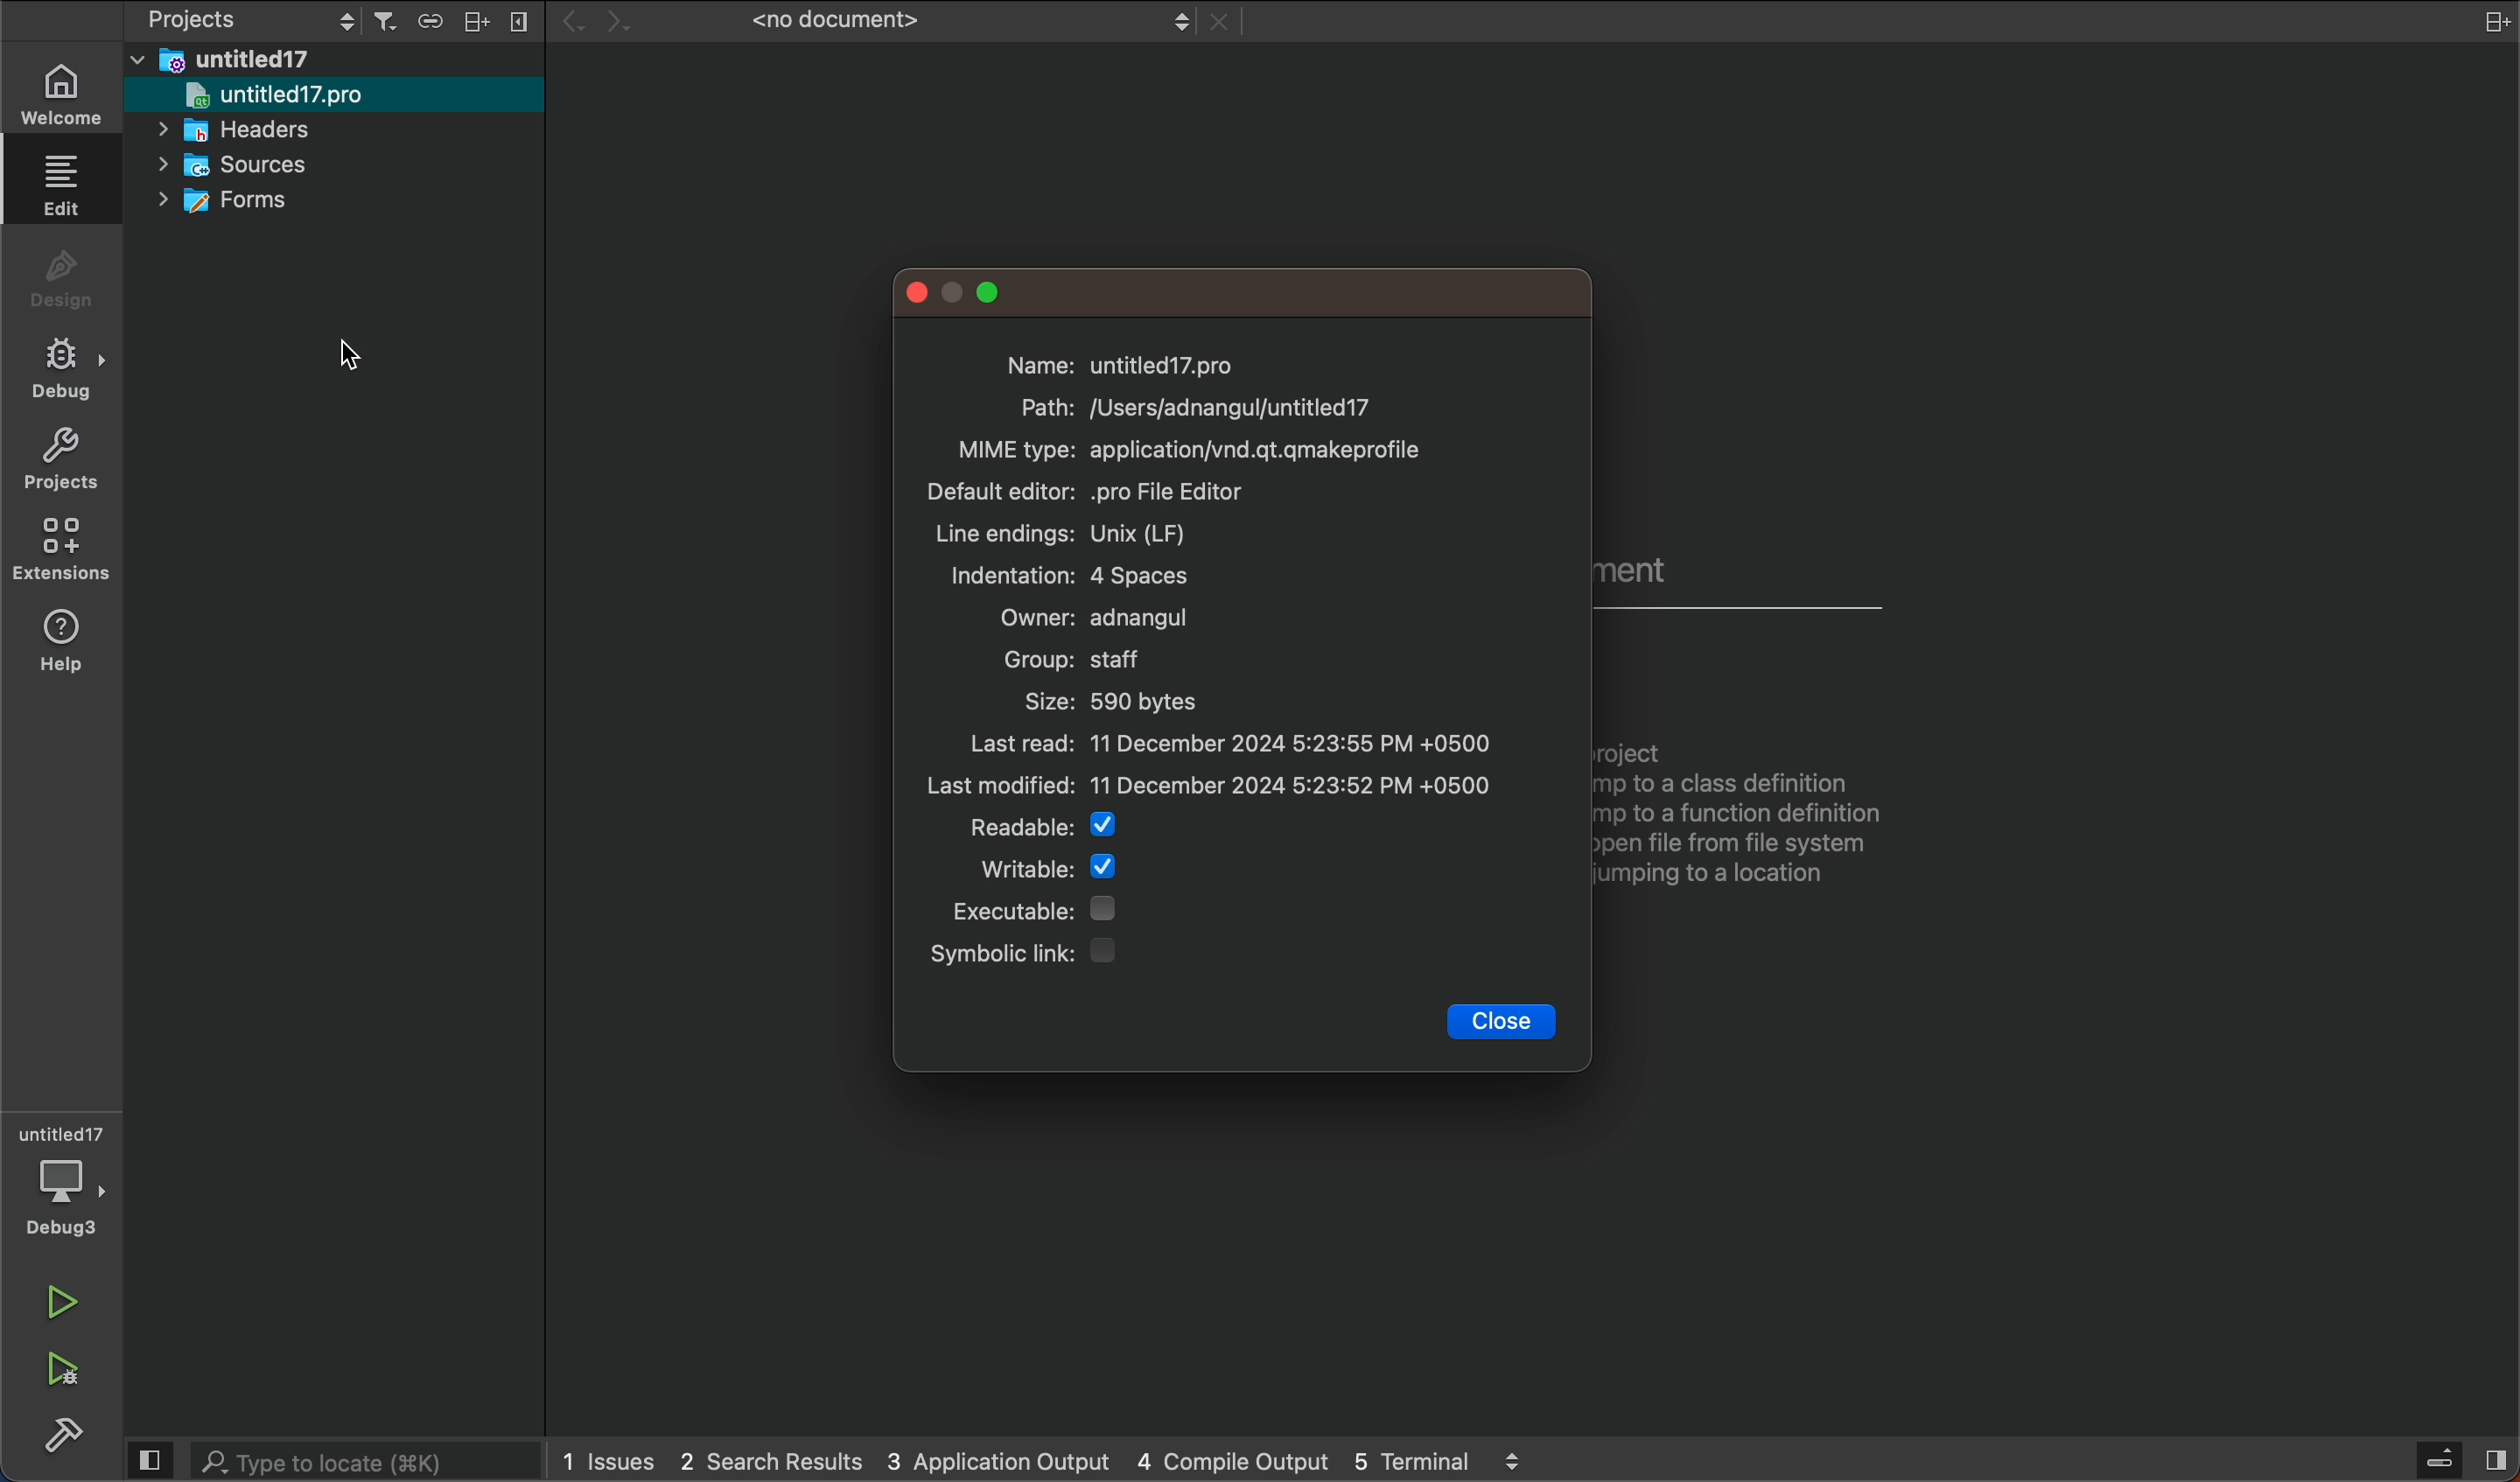 Image resolution: width=2520 pixels, height=1482 pixels. What do you see at coordinates (68, 192) in the screenshot?
I see `edit` at bounding box center [68, 192].